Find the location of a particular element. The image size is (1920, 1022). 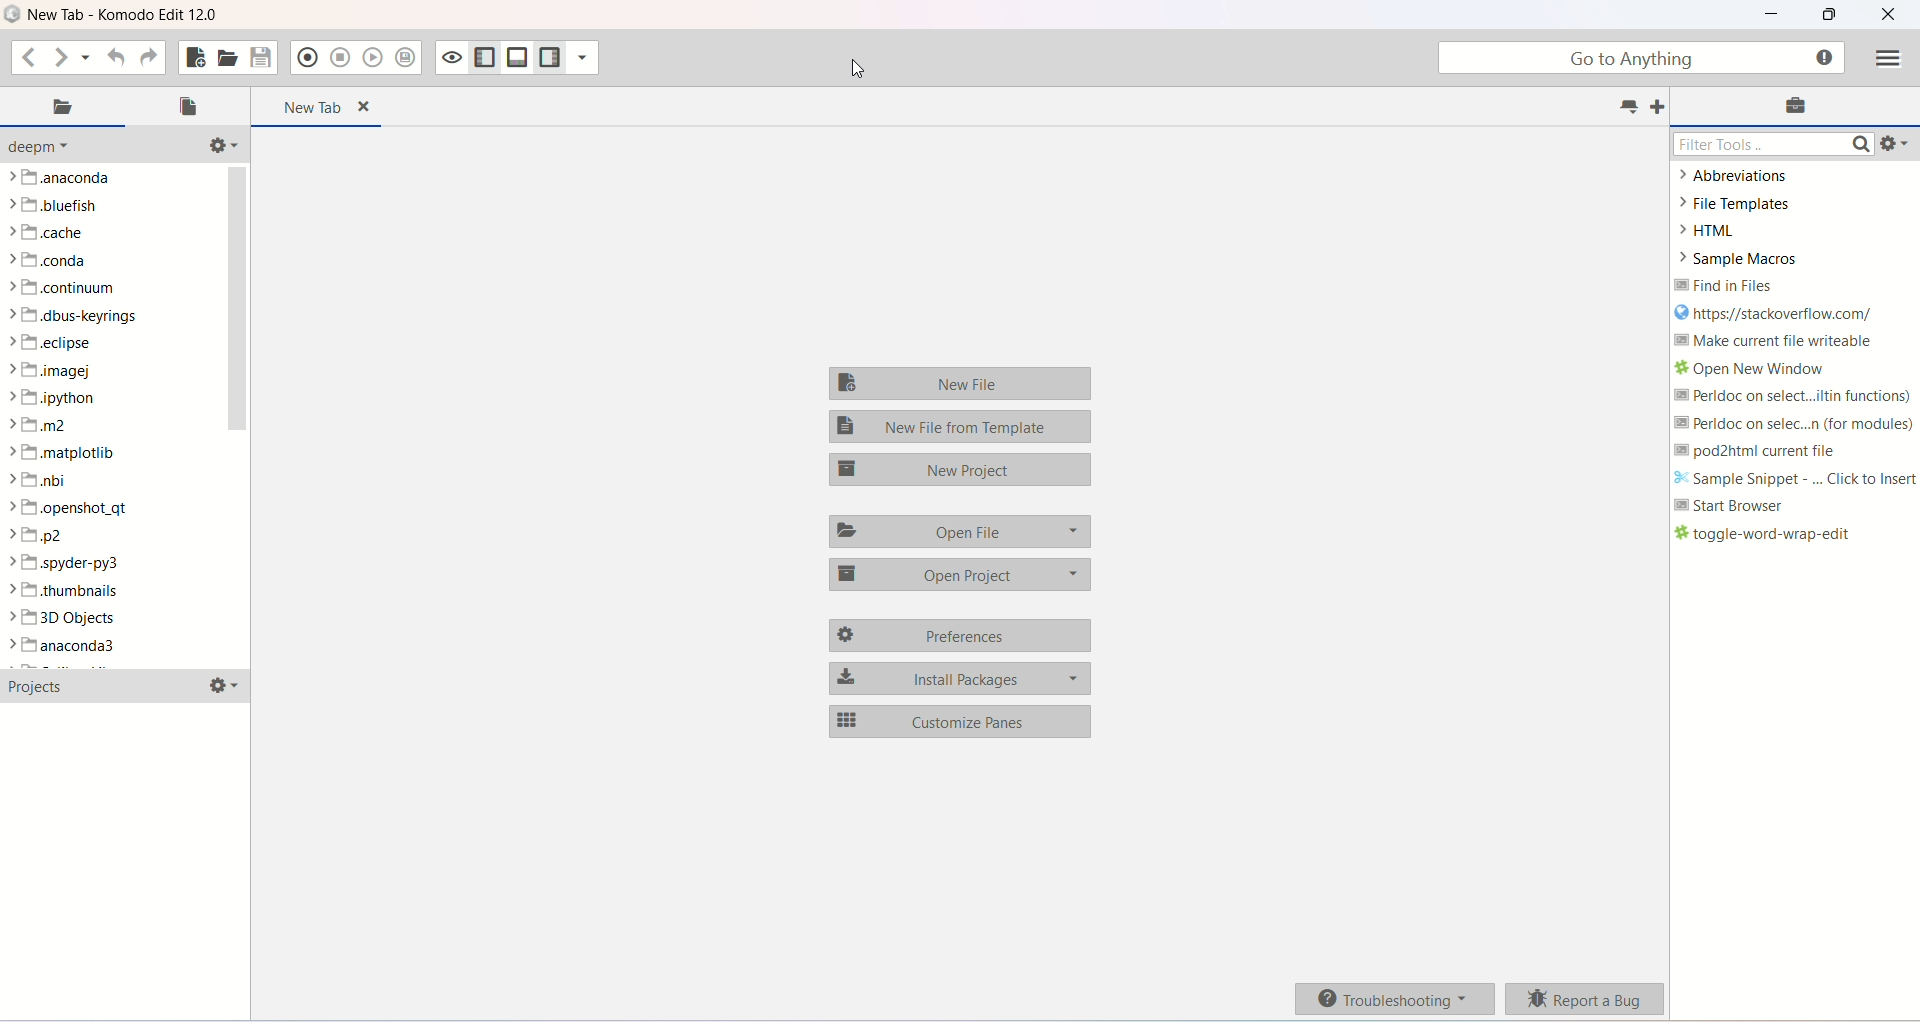

logo is located at coordinates (12, 15).